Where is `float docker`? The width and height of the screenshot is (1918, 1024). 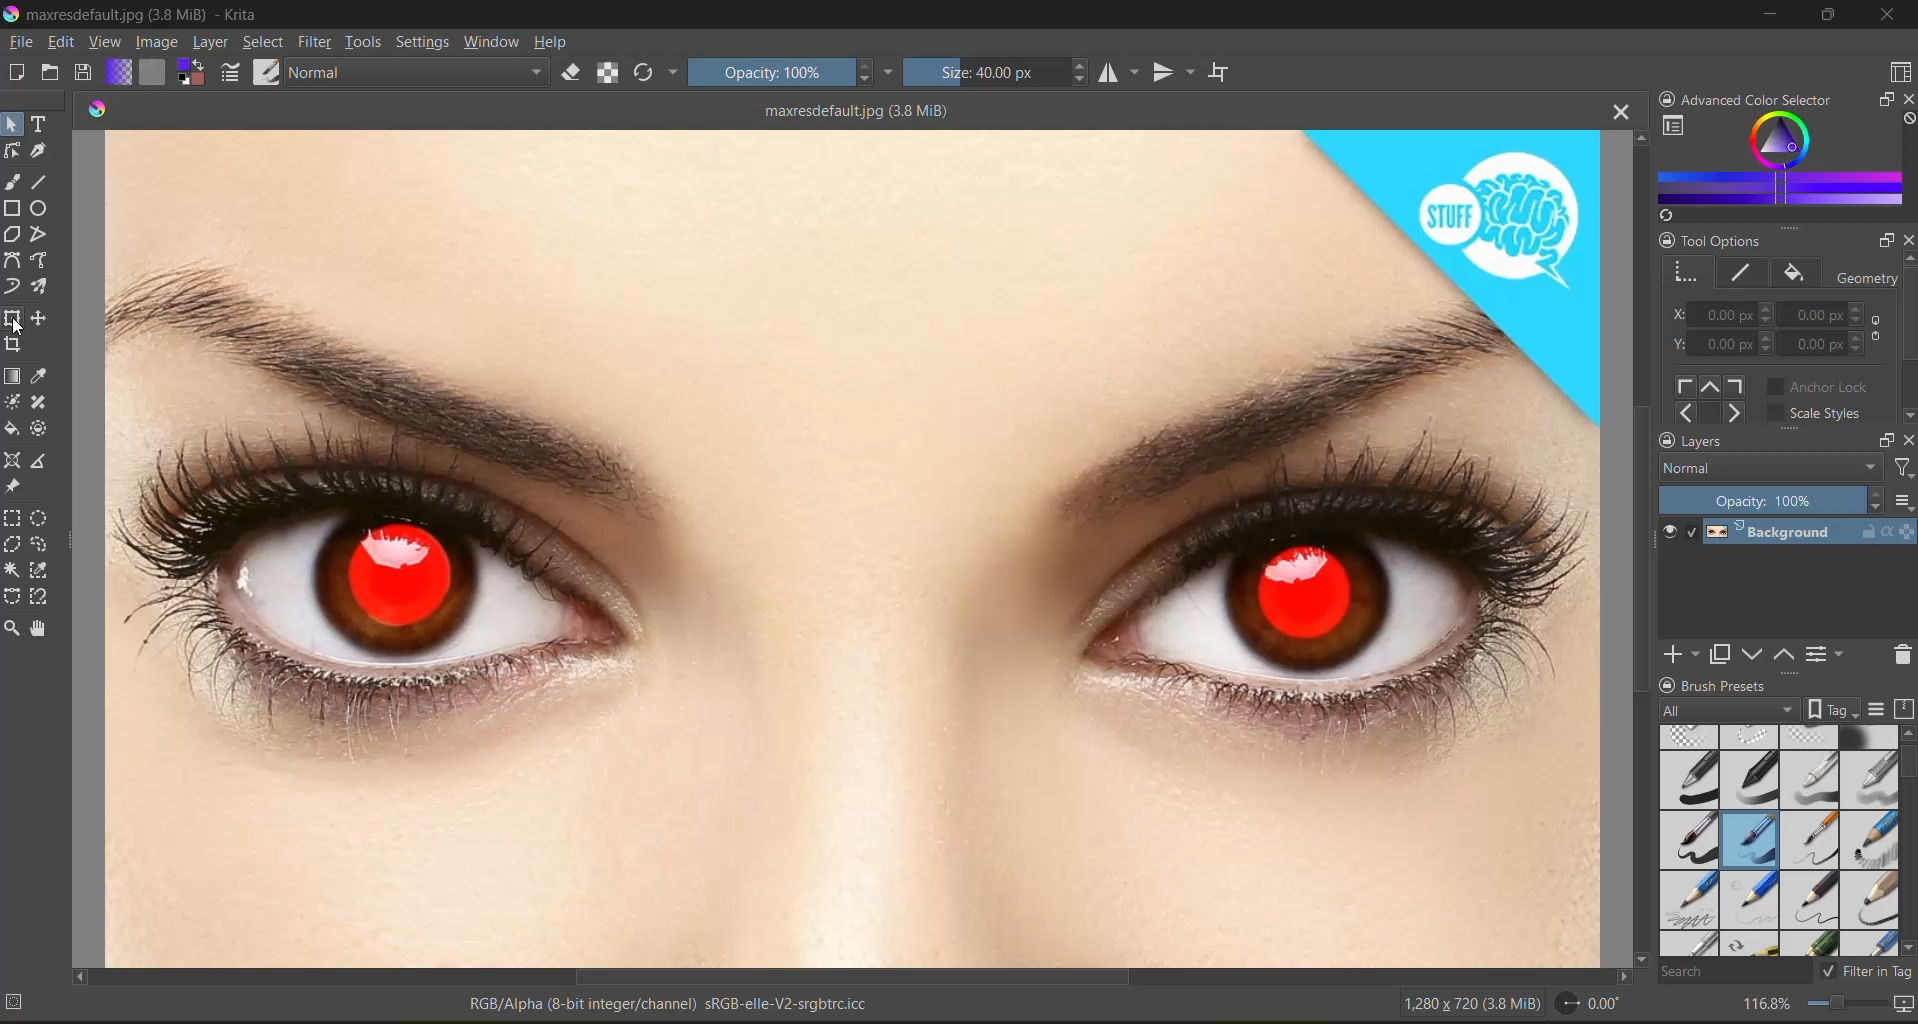
float docker is located at coordinates (1883, 241).